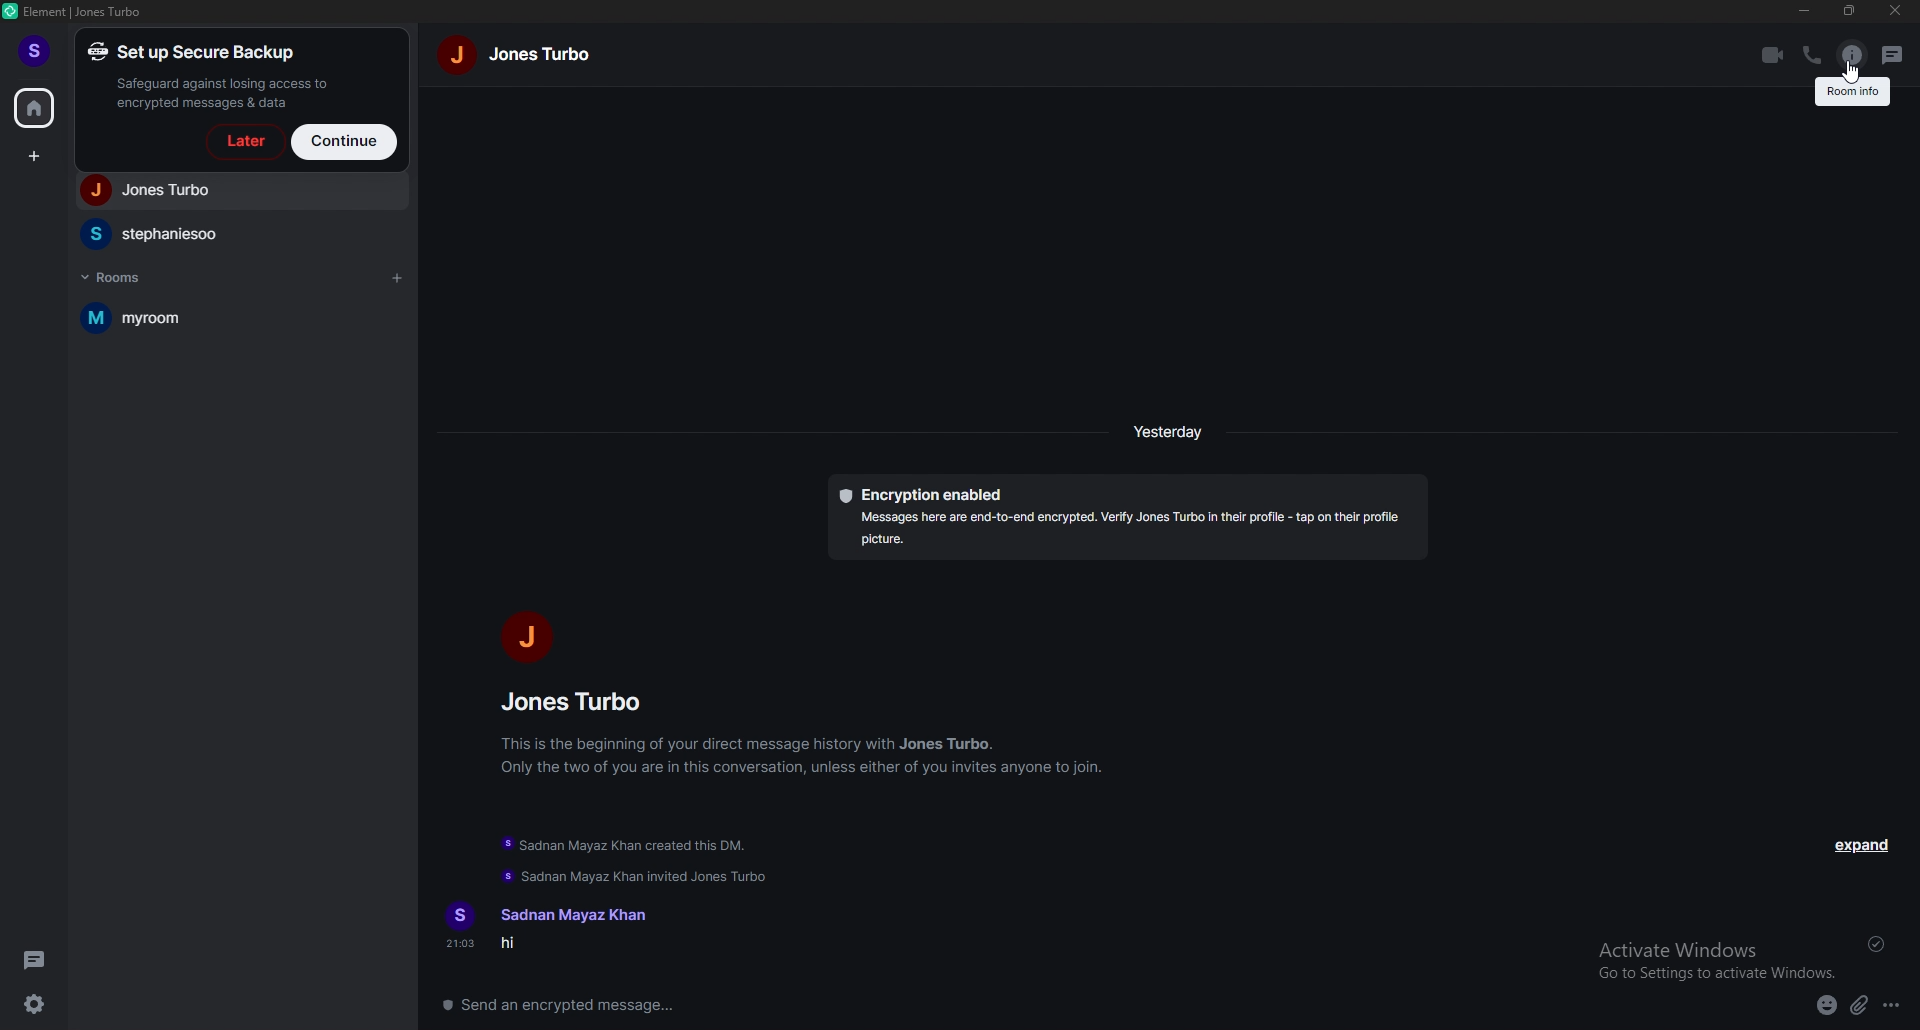 The image size is (1920, 1030). What do you see at coordinates (214, 75) in the screenshot?
I see `set up a secure backup` at bounding box center [214, 75].